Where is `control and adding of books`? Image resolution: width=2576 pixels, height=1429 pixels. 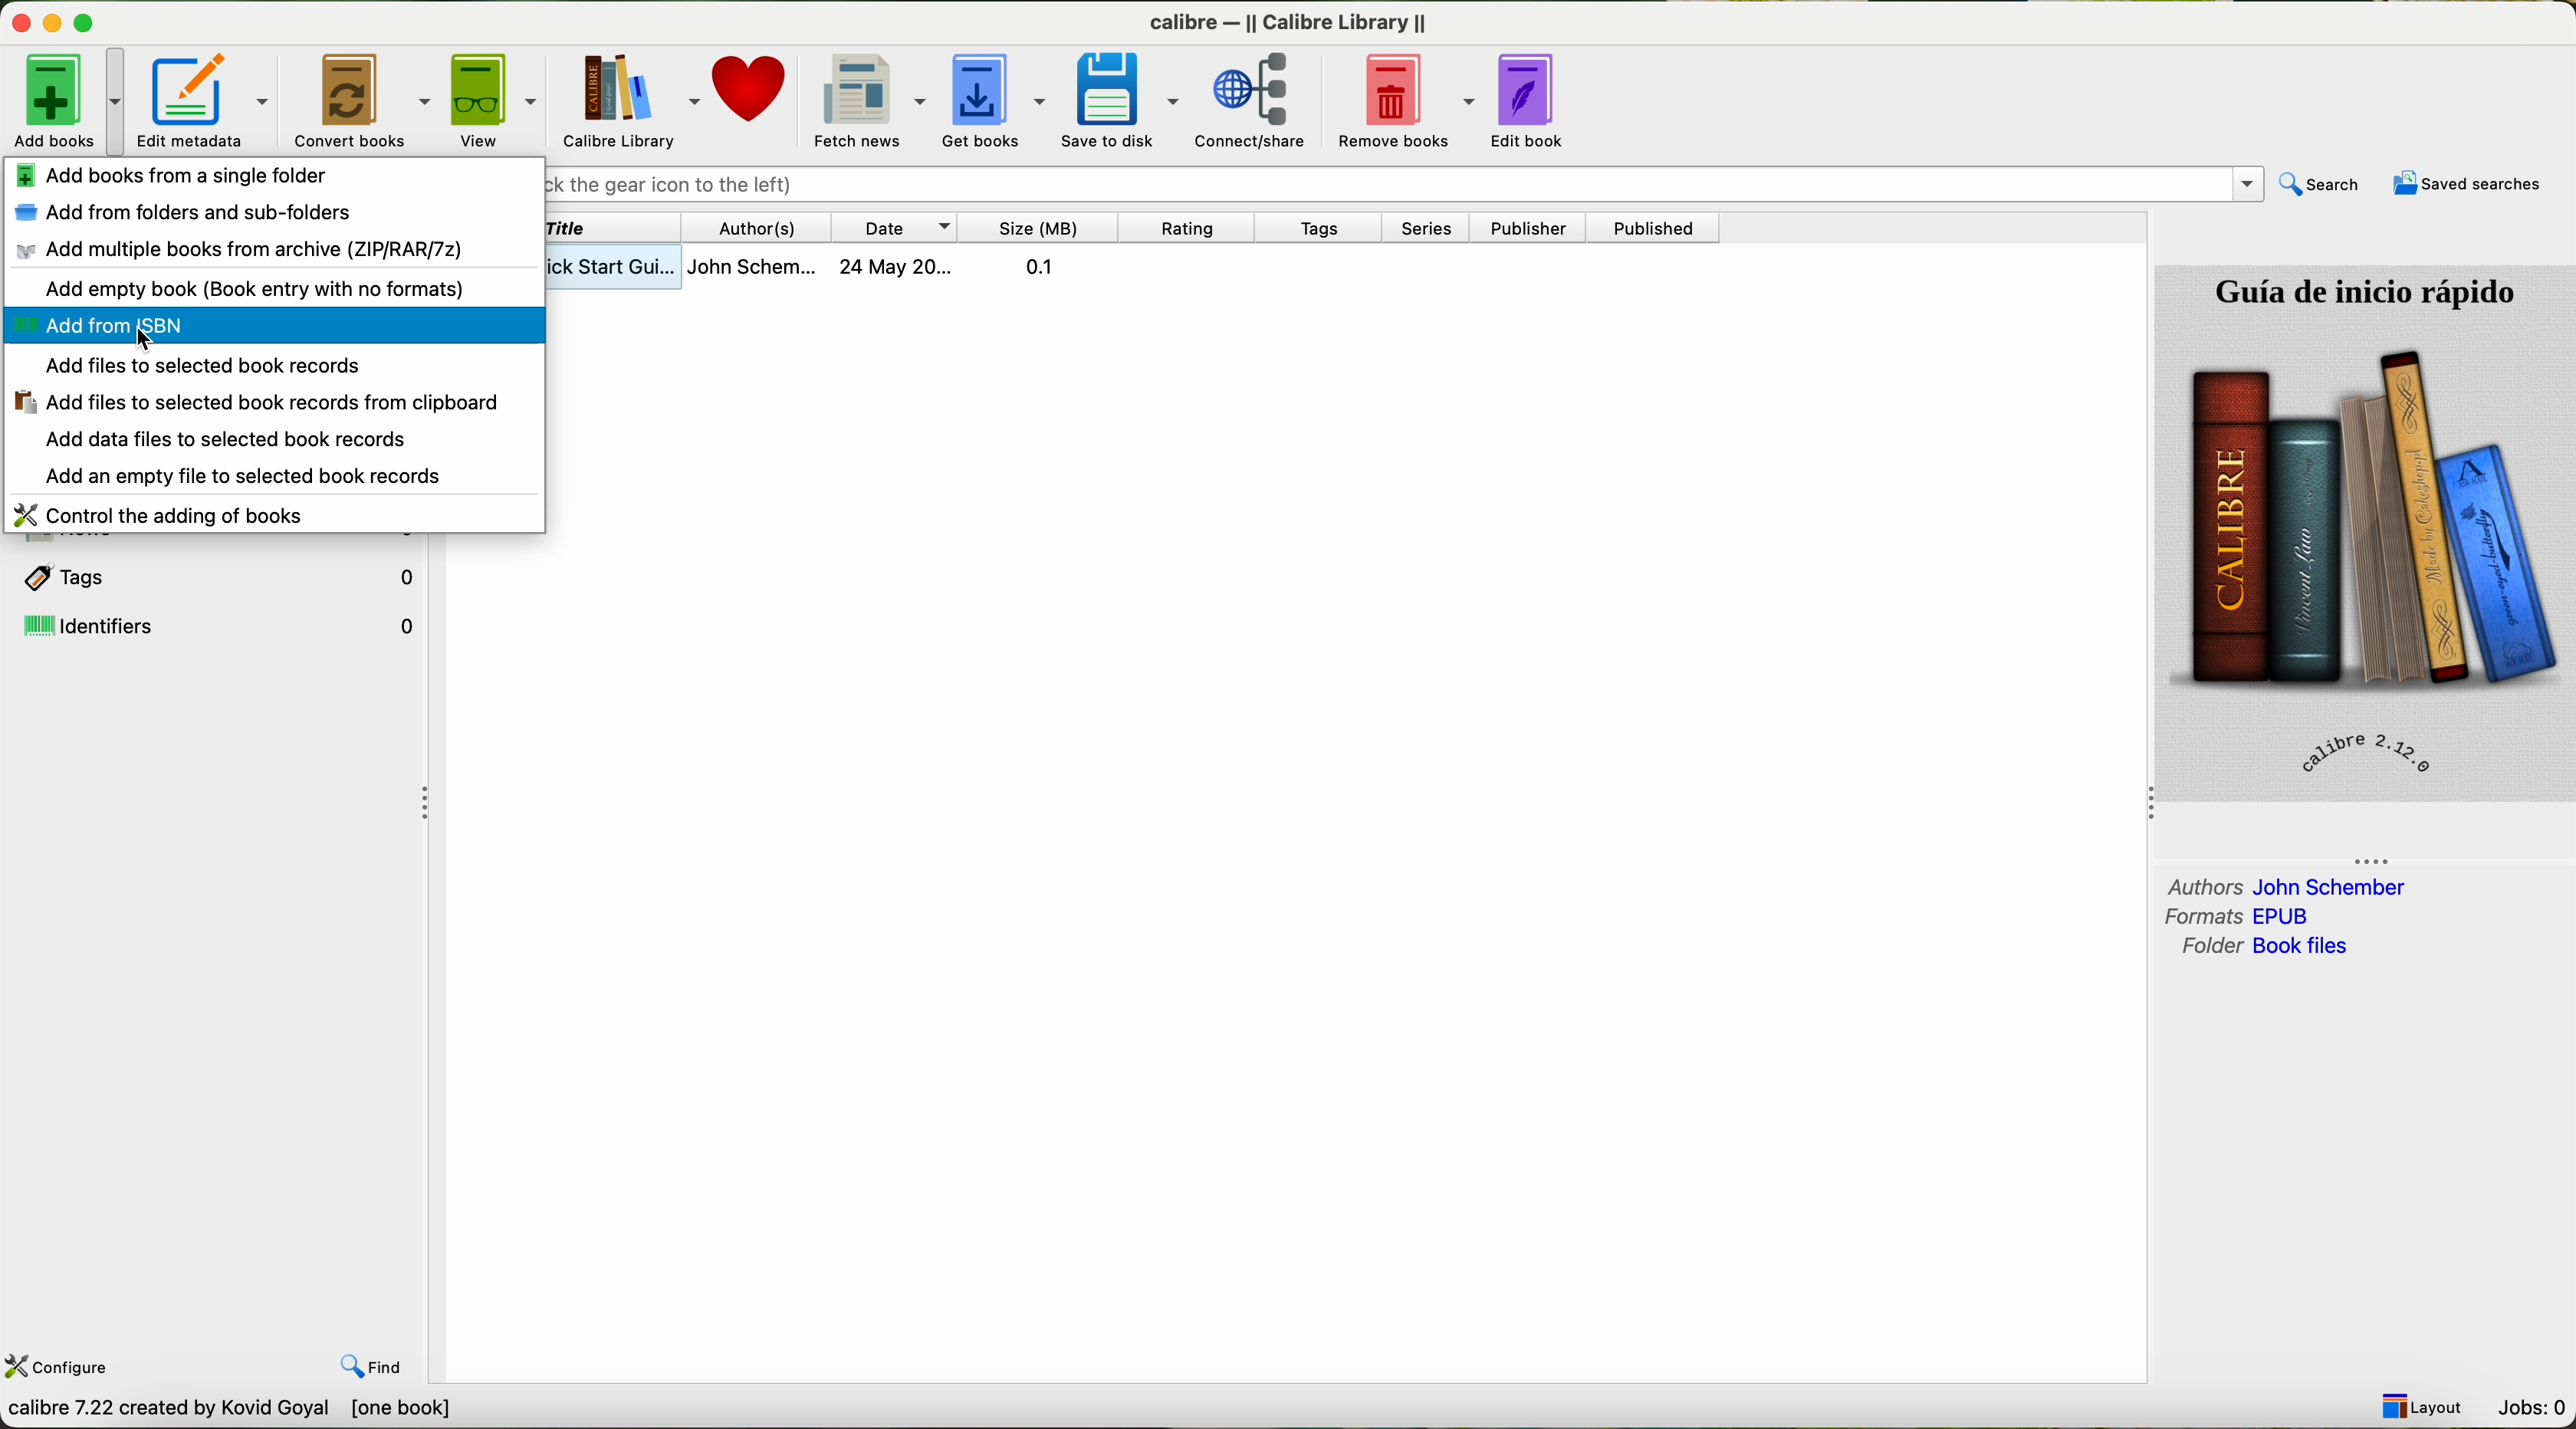
control and adding of books is located at coordinates (159, 513).